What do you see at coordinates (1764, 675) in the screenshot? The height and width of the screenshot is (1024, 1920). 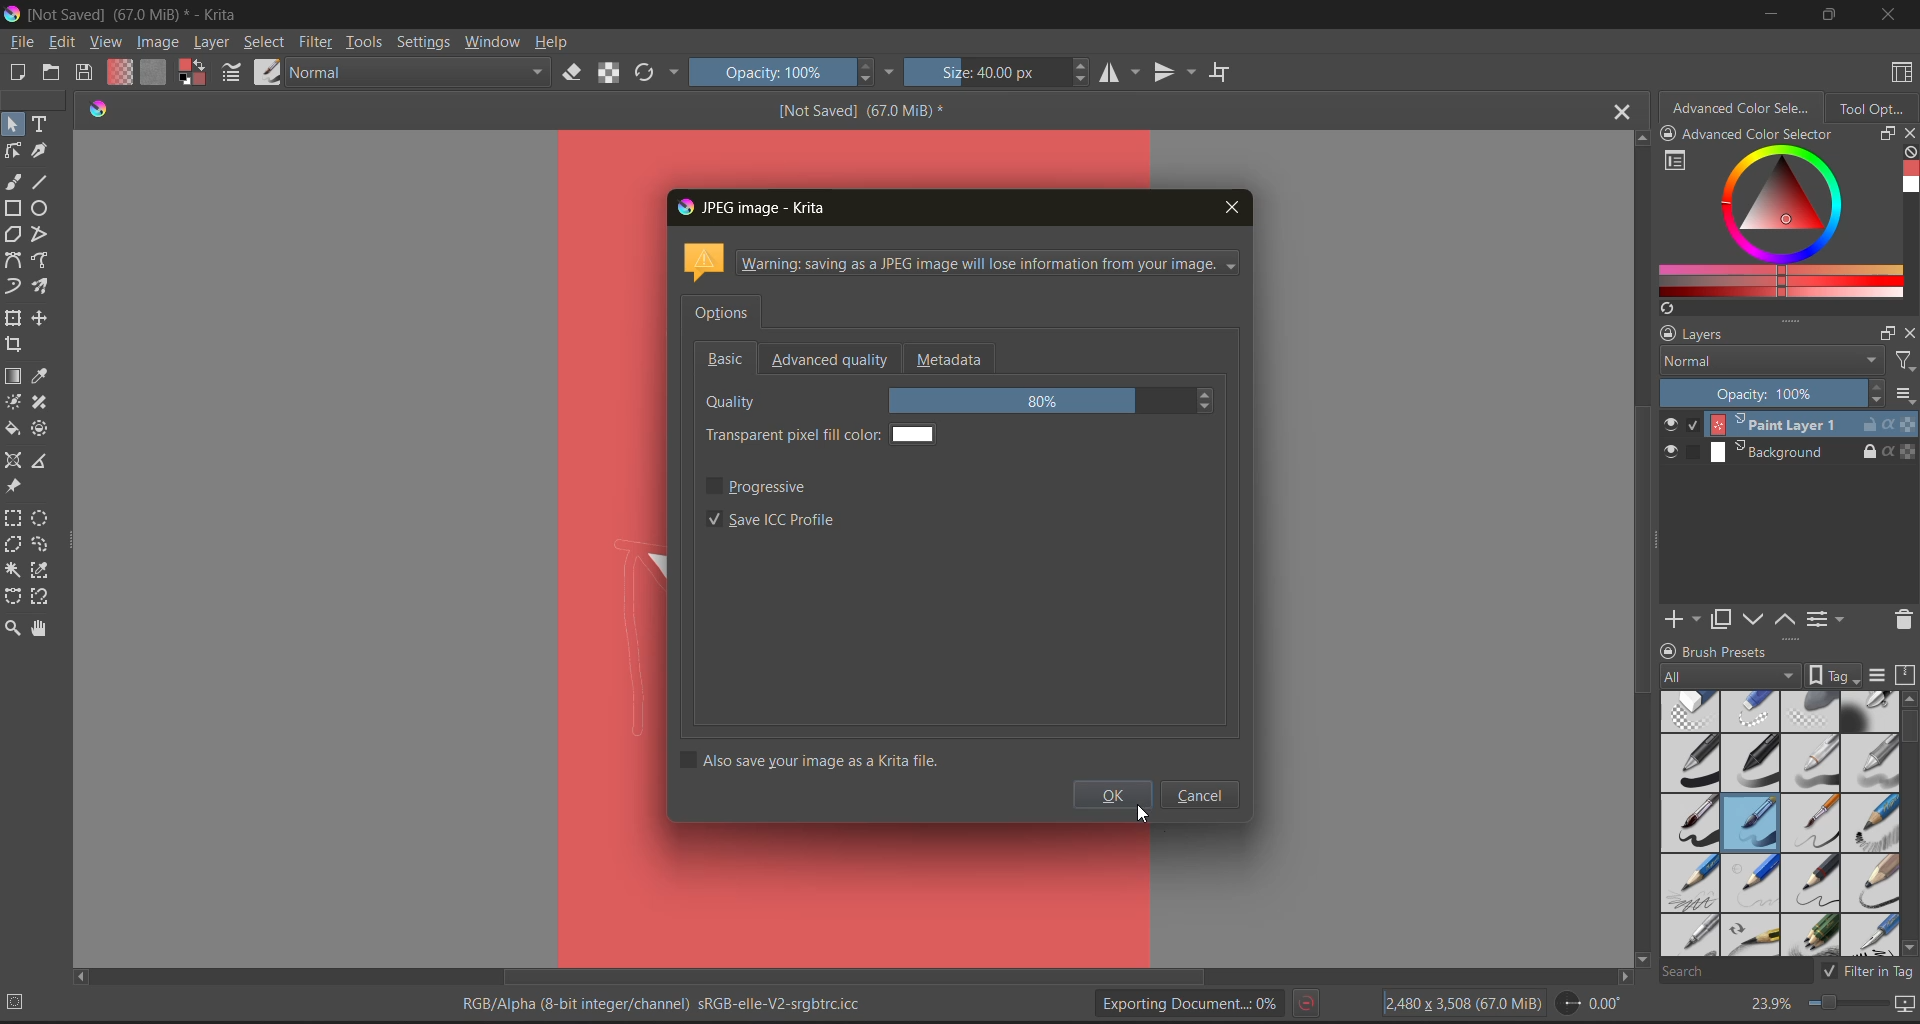 I see `tag` at bounding box center [1764, 675].